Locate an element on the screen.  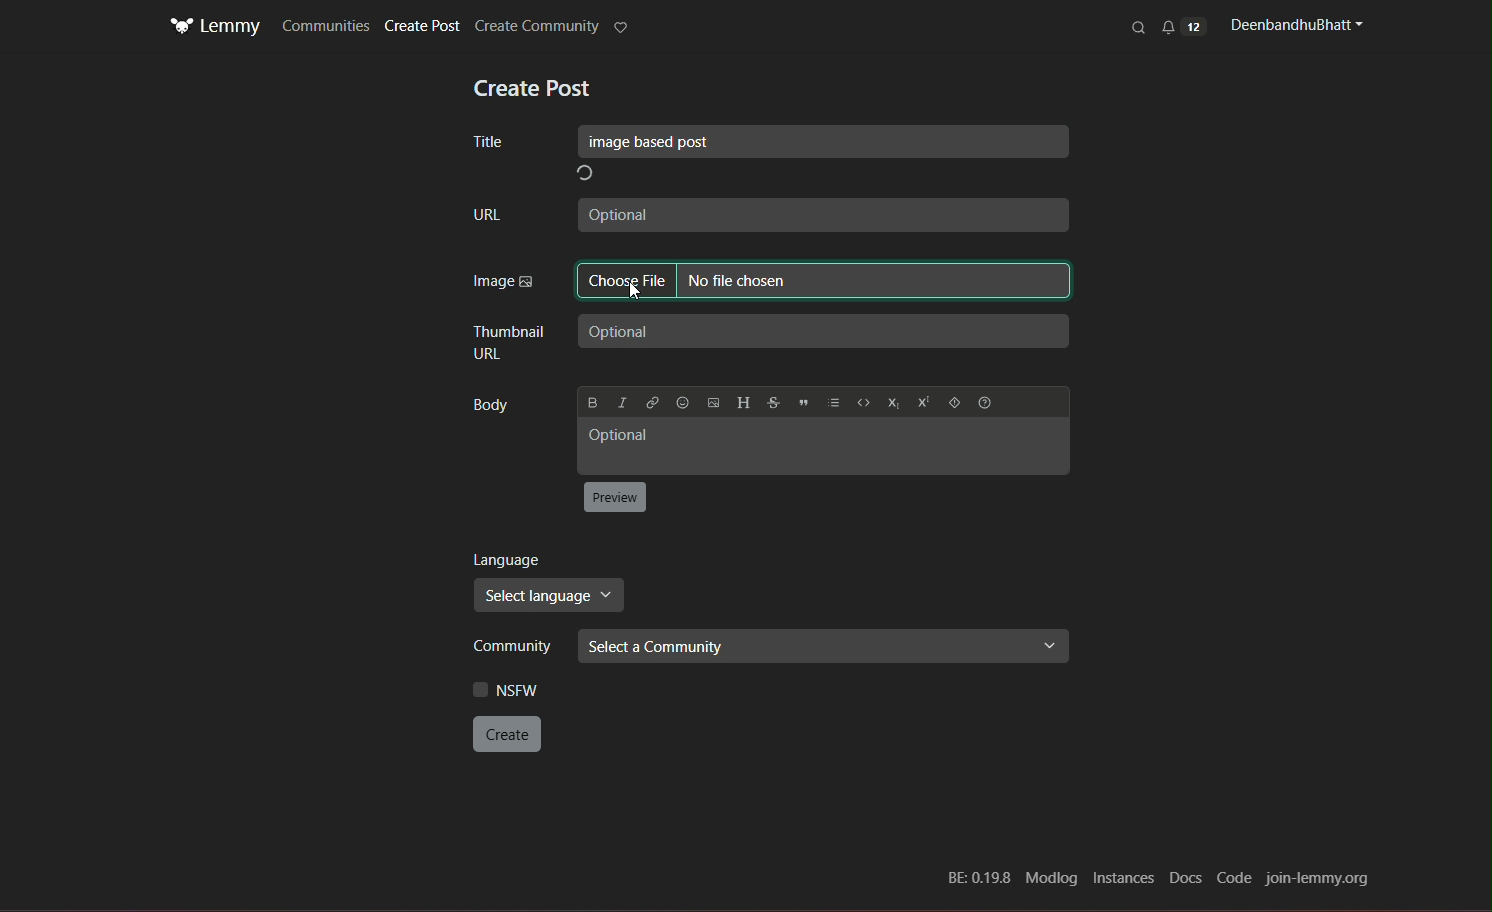
thumbnail URL is located at coordinates (507, 344).